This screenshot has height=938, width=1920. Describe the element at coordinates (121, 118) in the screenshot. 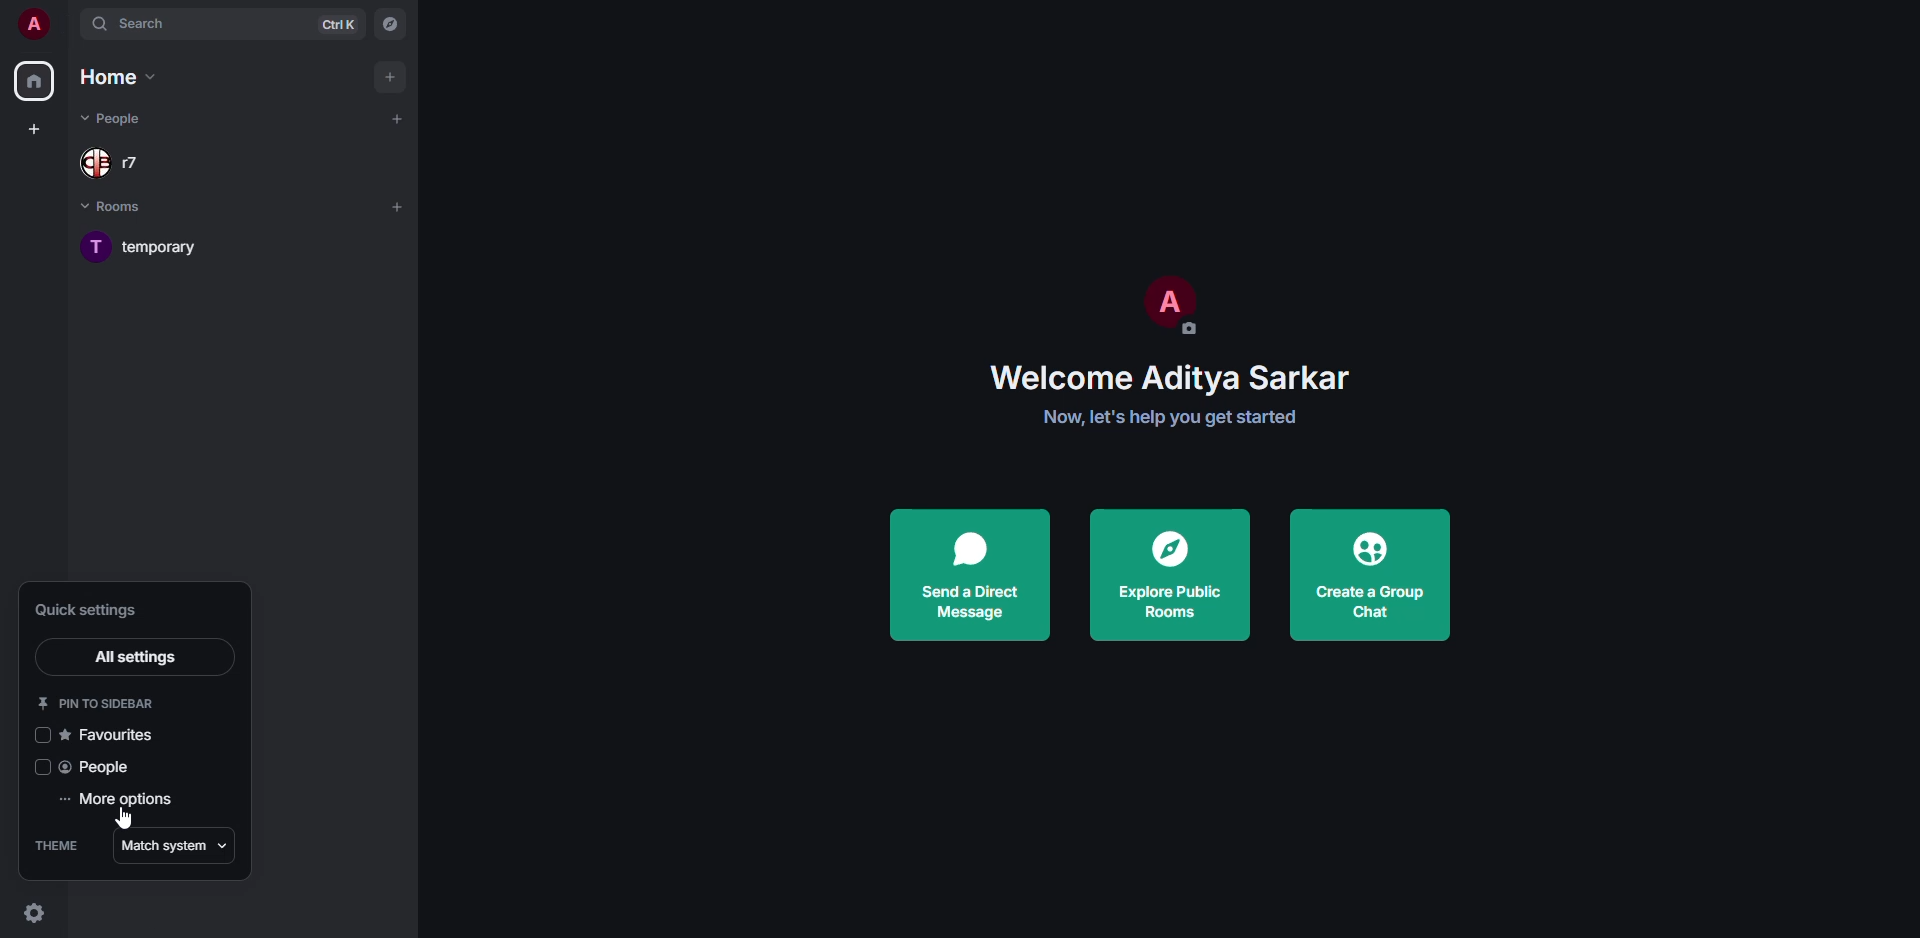

I see `people` at that location.